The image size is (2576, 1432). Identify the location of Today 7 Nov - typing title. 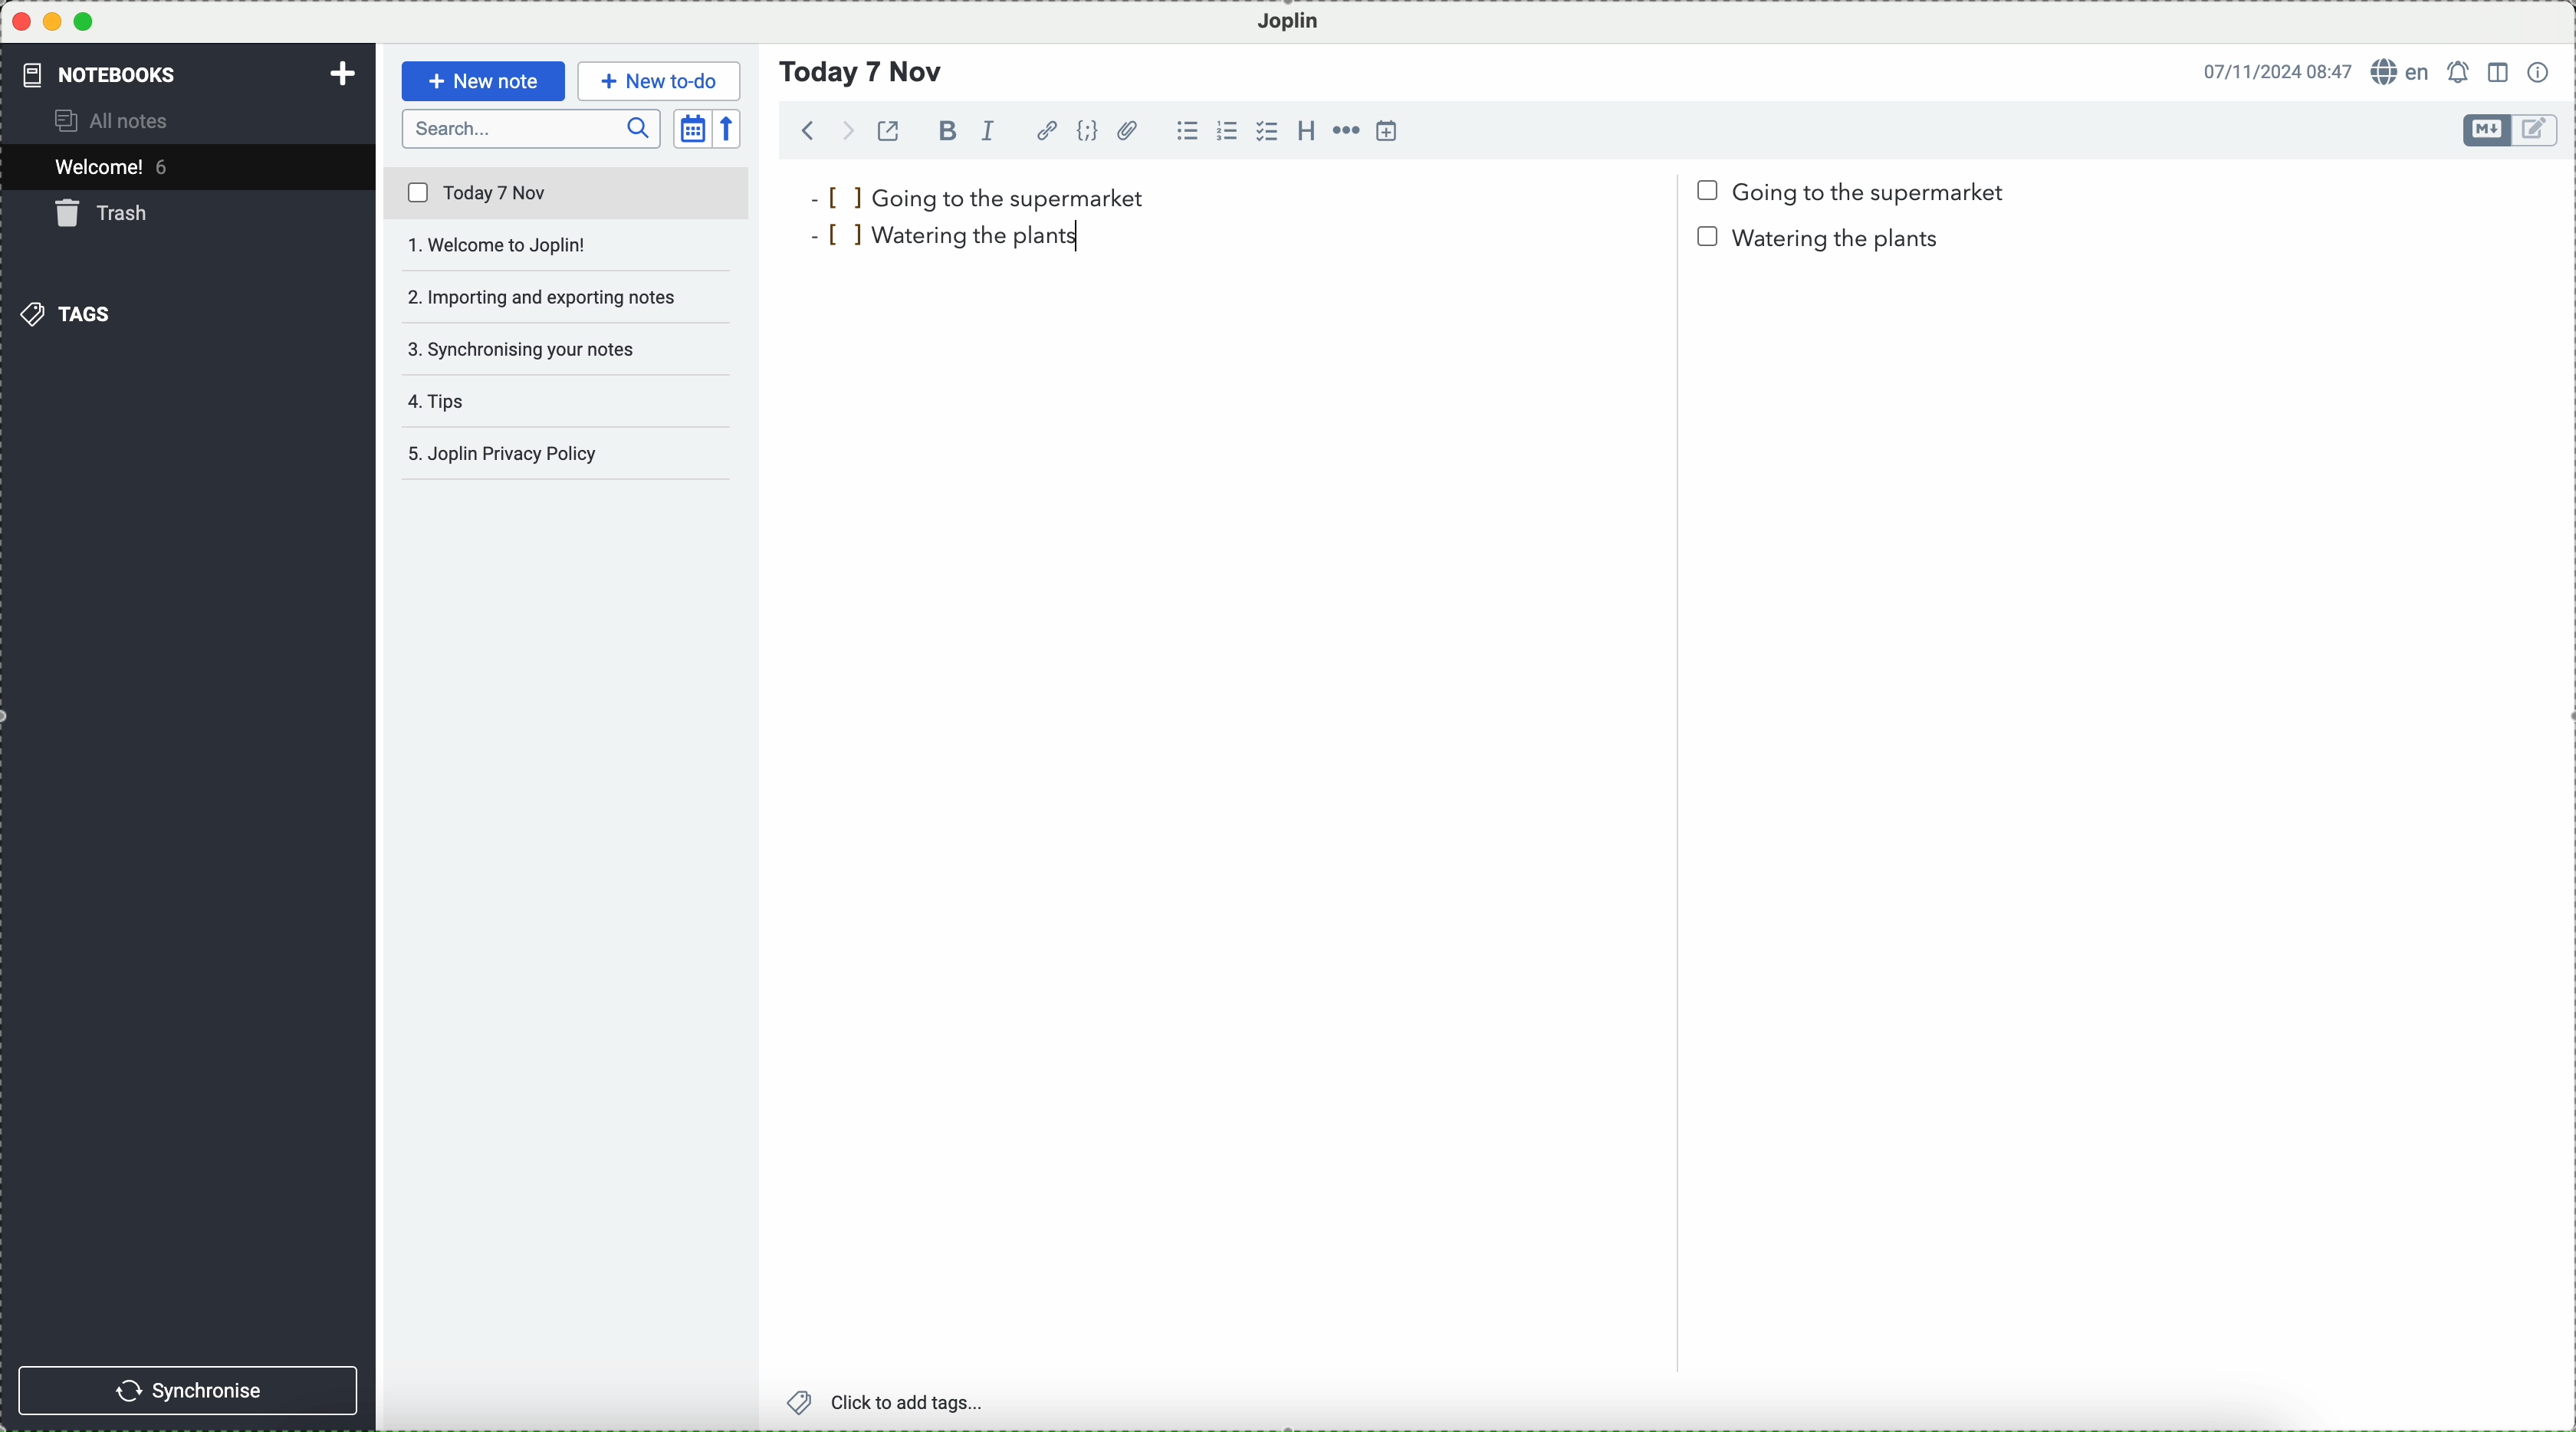
(863, 72).